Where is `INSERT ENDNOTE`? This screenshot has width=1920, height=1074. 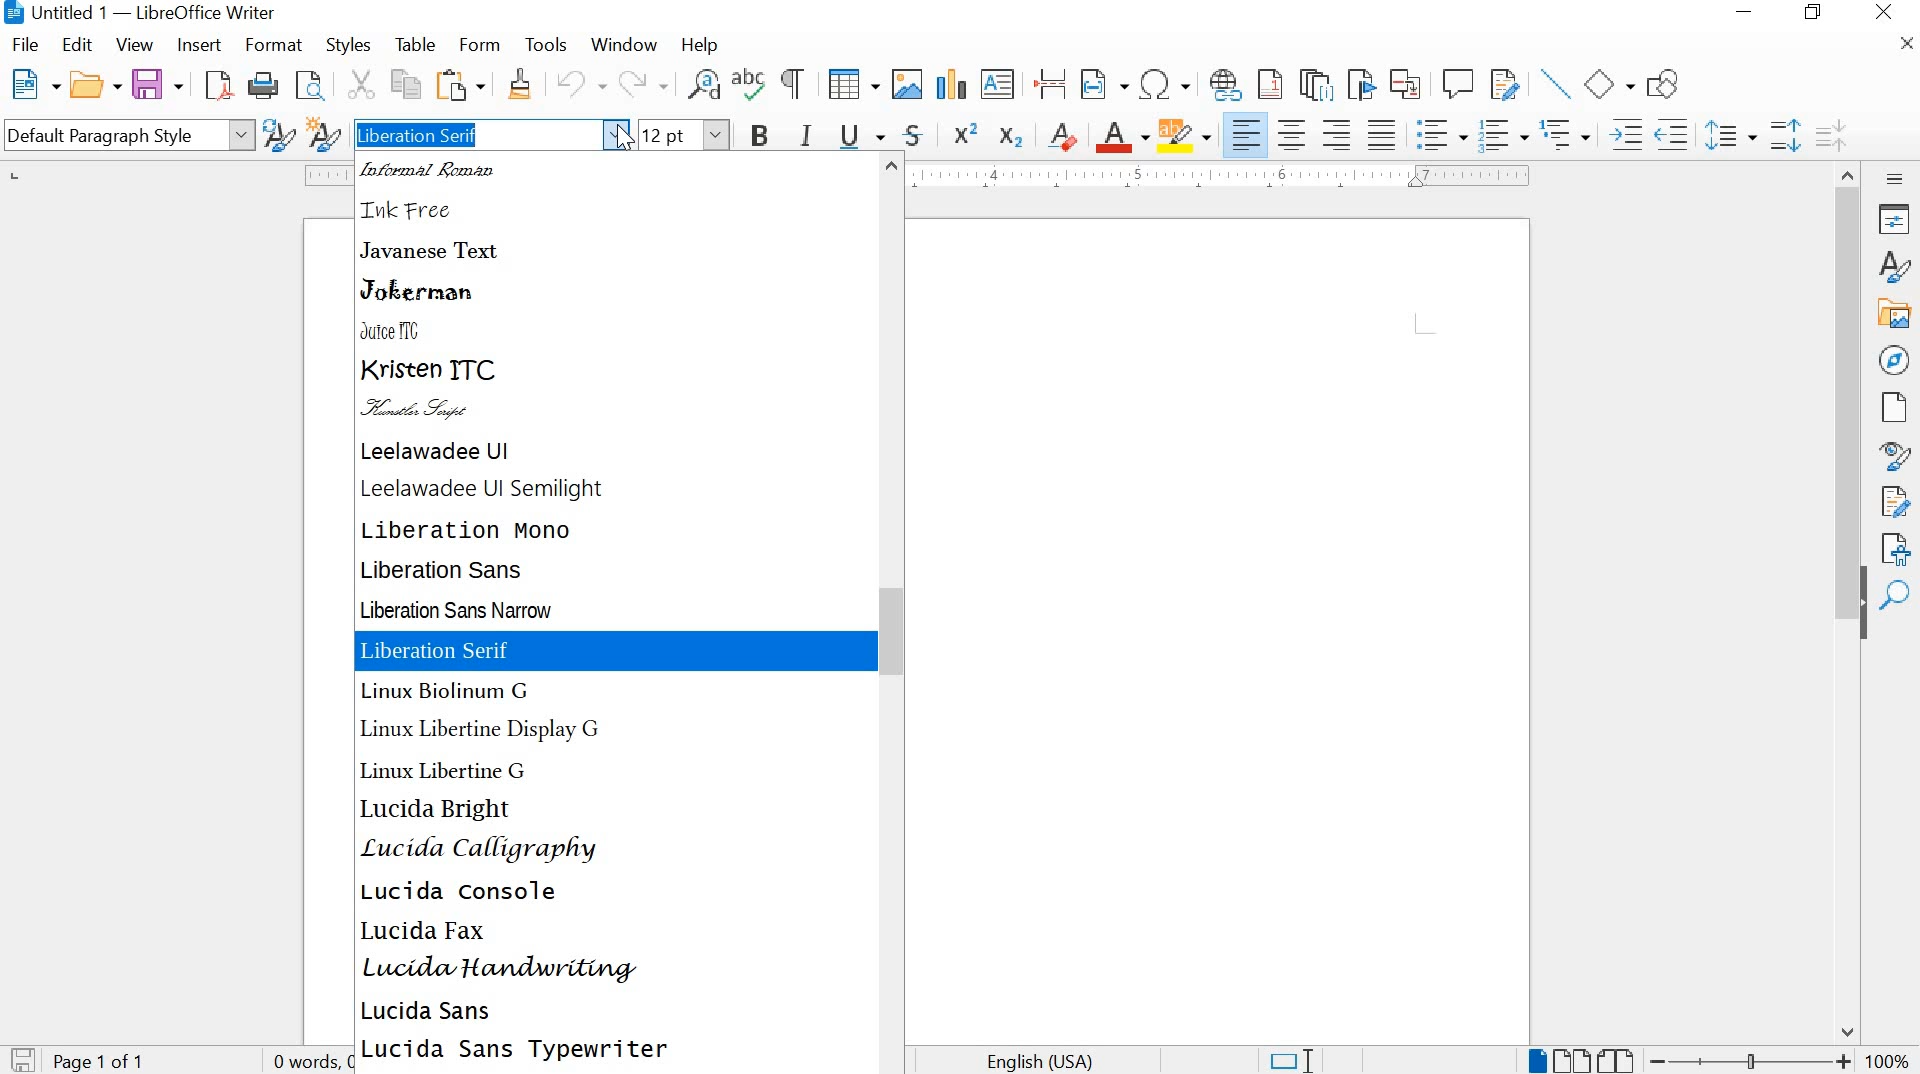
INSERT ENDNOTE is located at coordinates (1313, 85).